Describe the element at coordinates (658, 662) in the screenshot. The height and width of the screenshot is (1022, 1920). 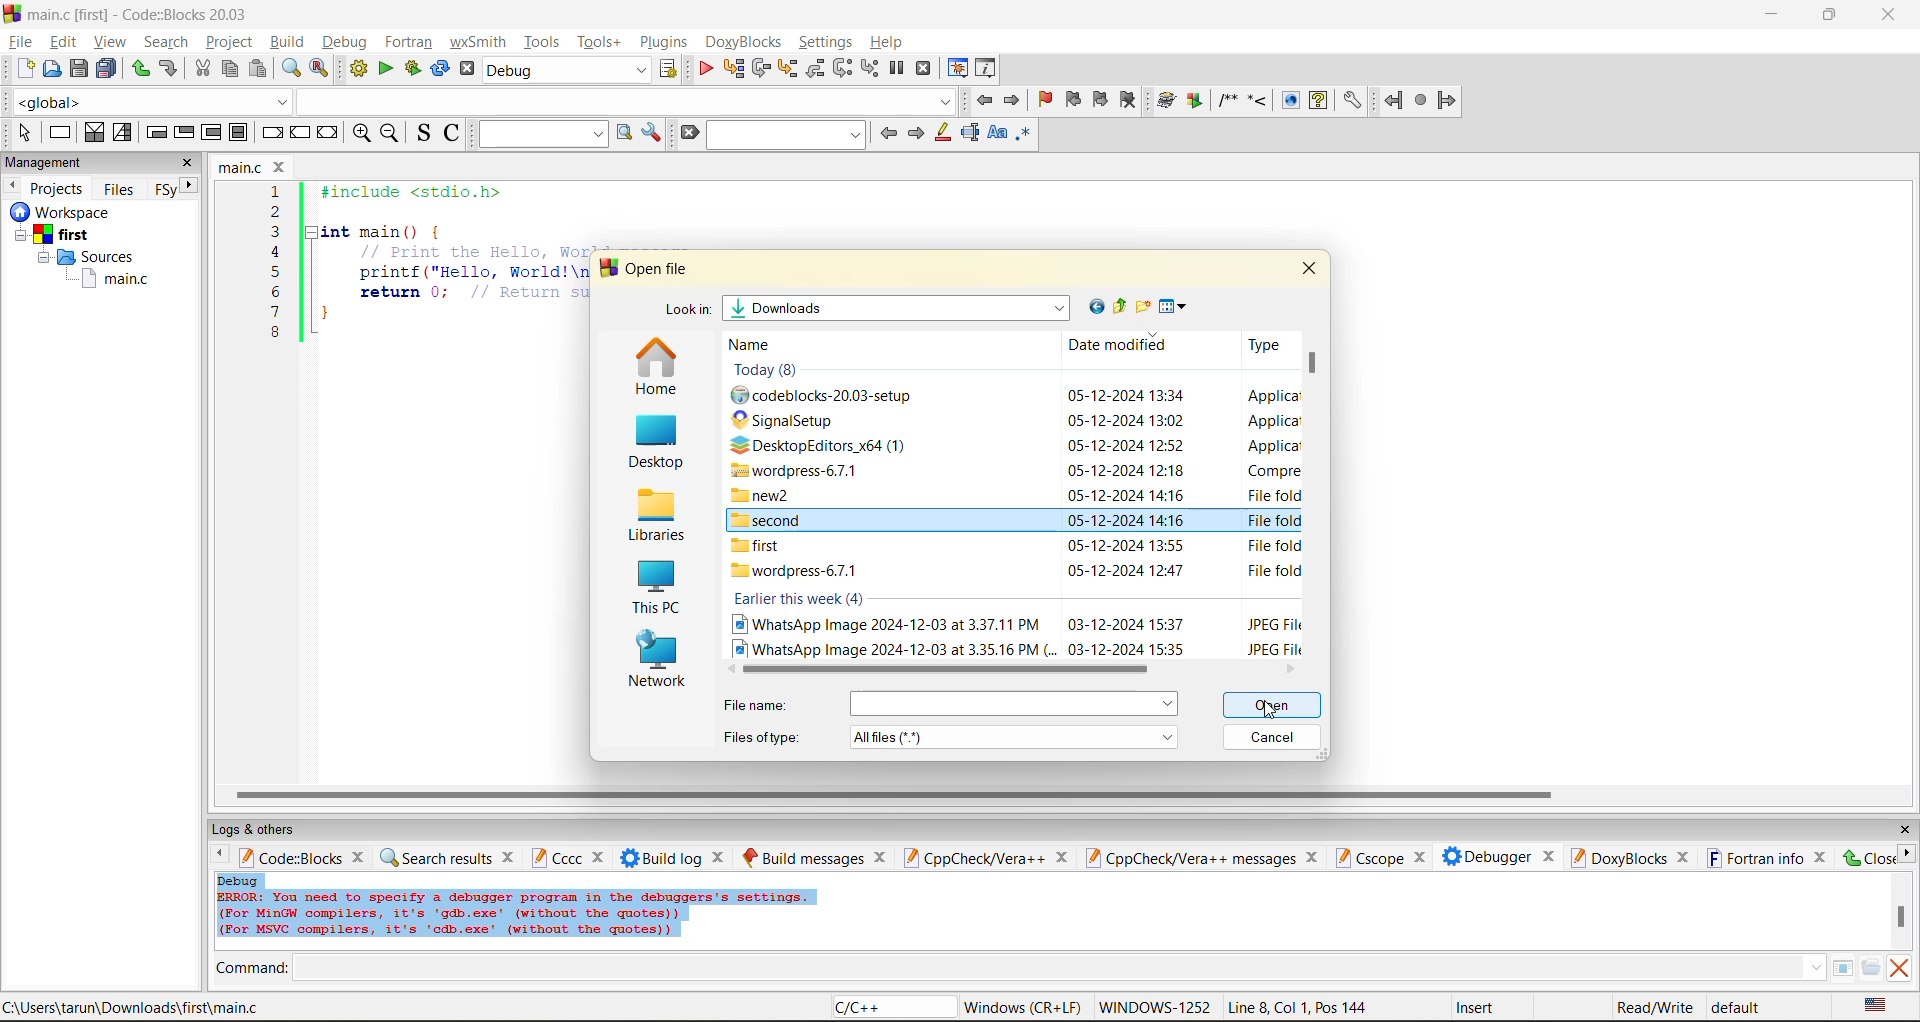
I see `network` at that location.